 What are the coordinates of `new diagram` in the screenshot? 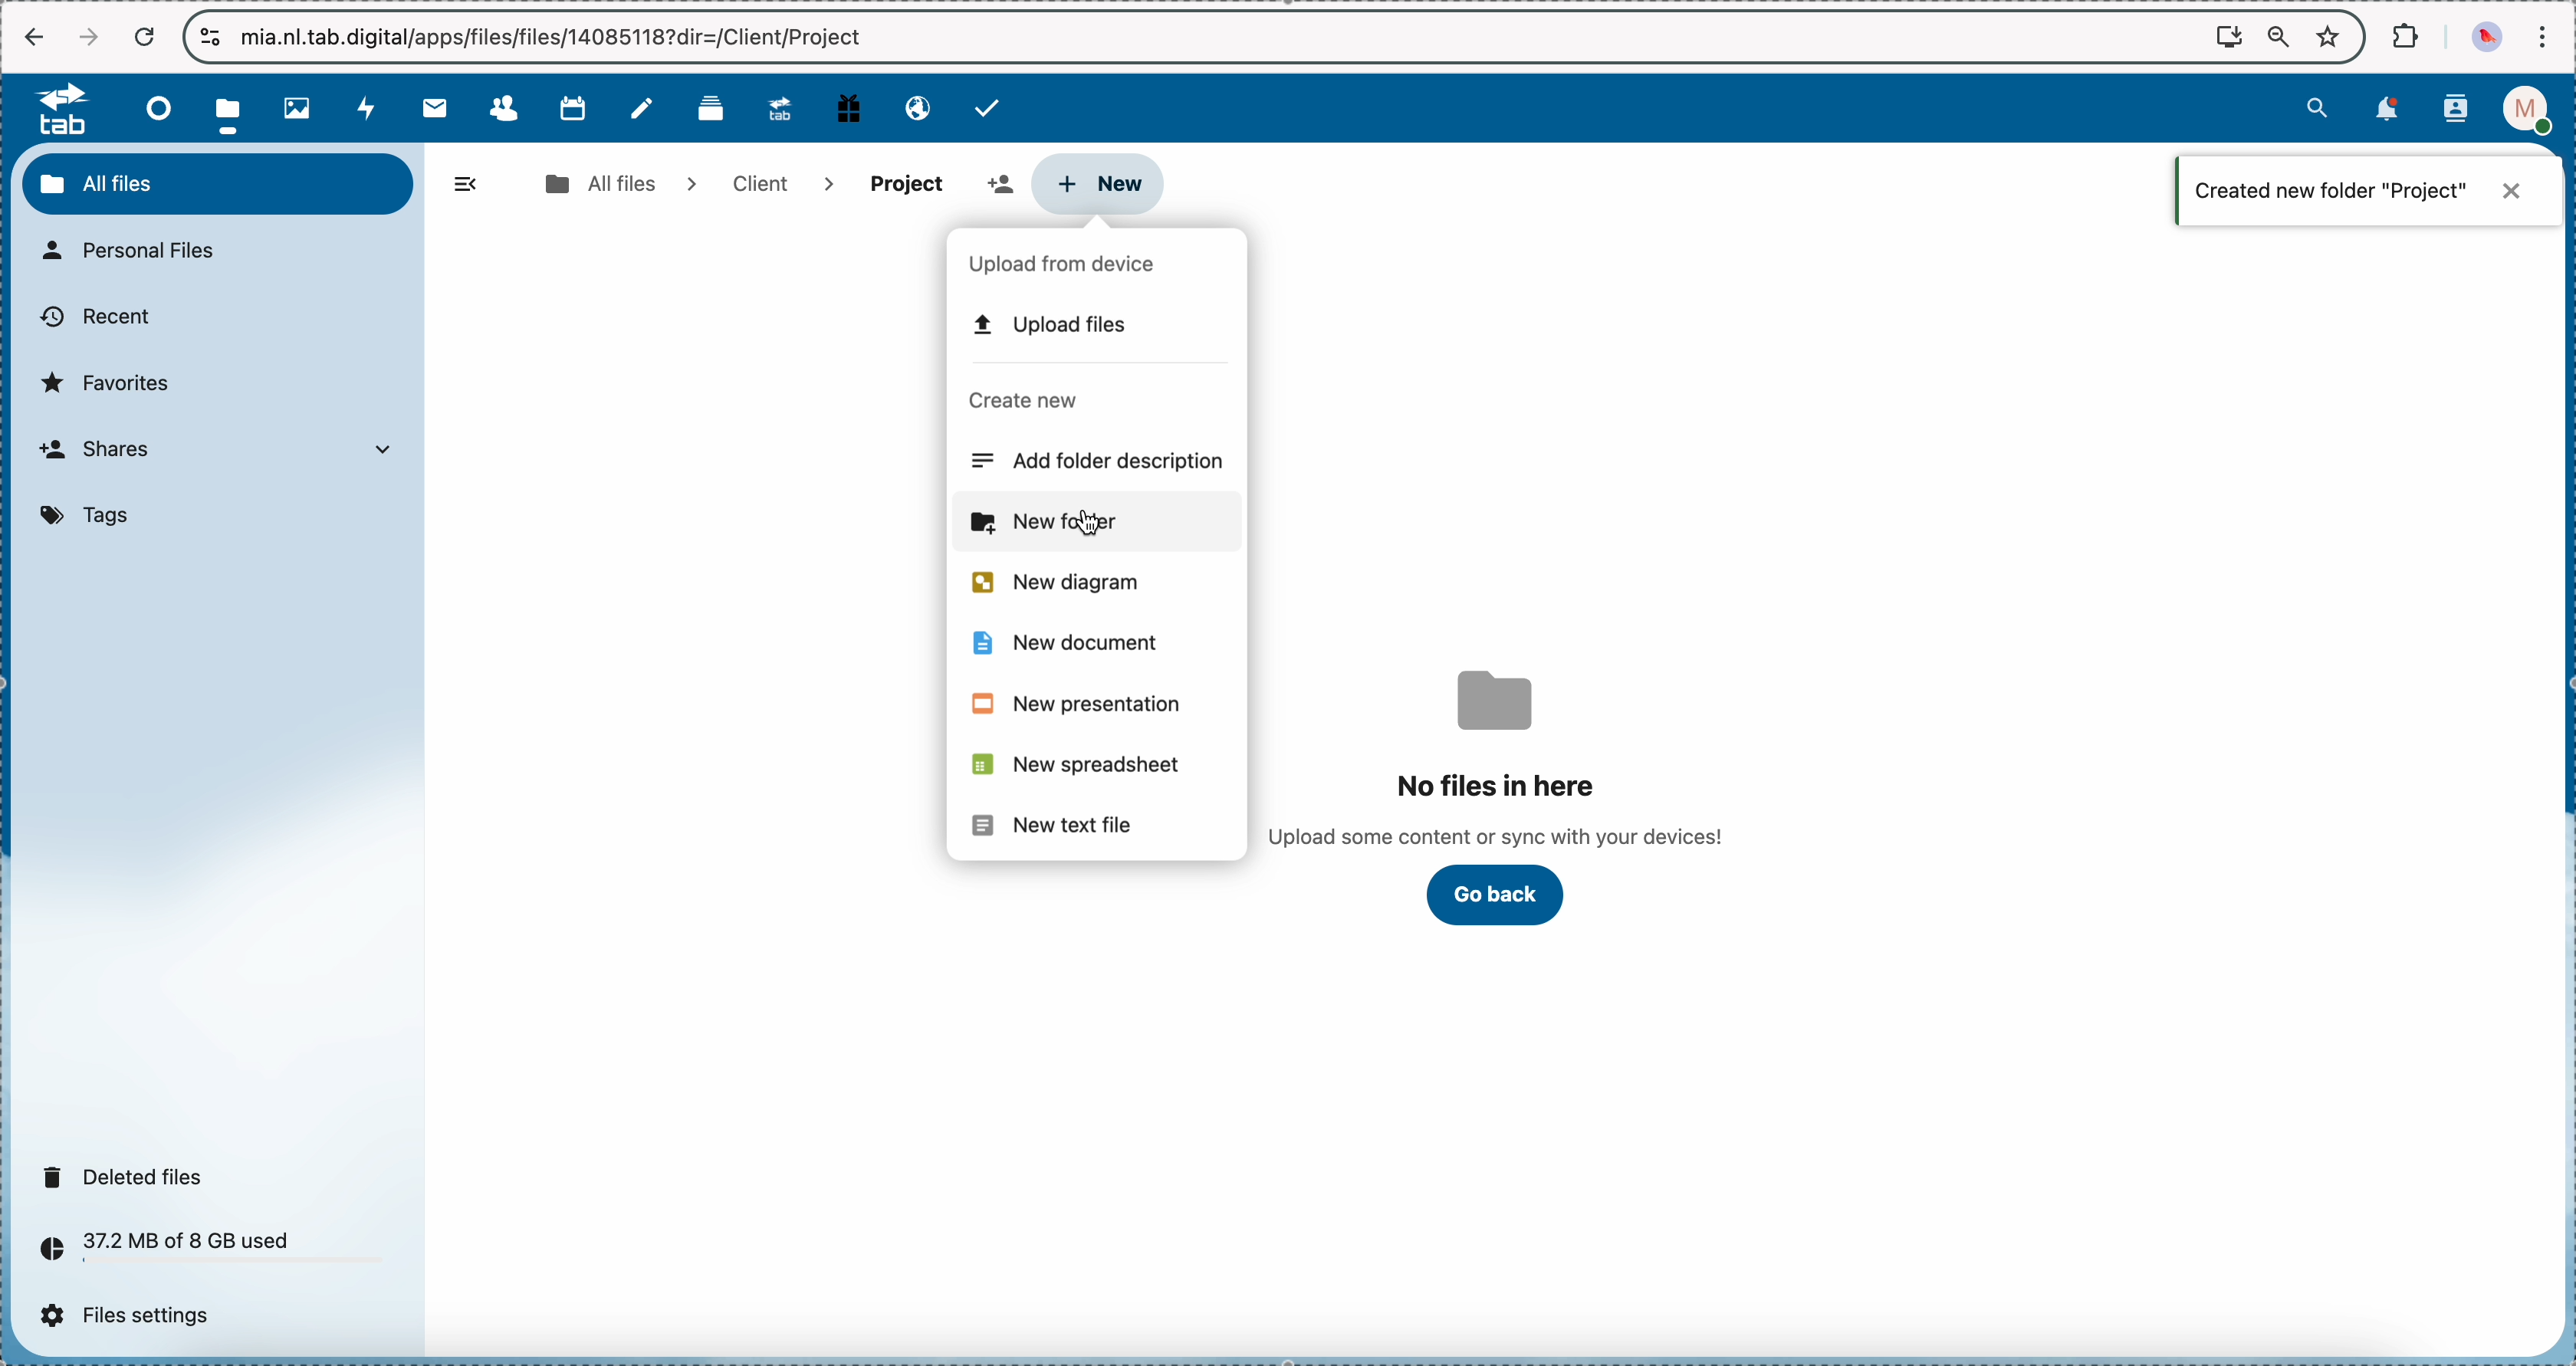 It's located at (1051, 583).